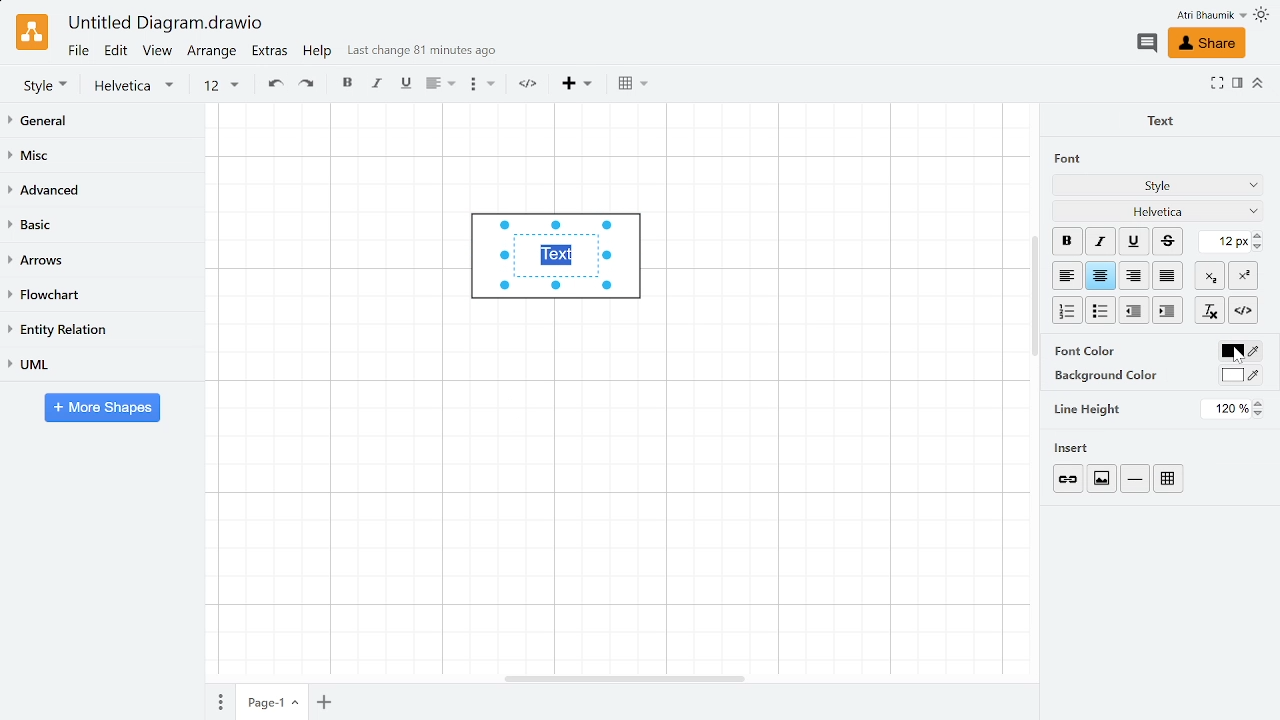  What do you see at coordinates (1233, 356) in the screenshot?
I see `cursor` at bounding box center [1233, 356].